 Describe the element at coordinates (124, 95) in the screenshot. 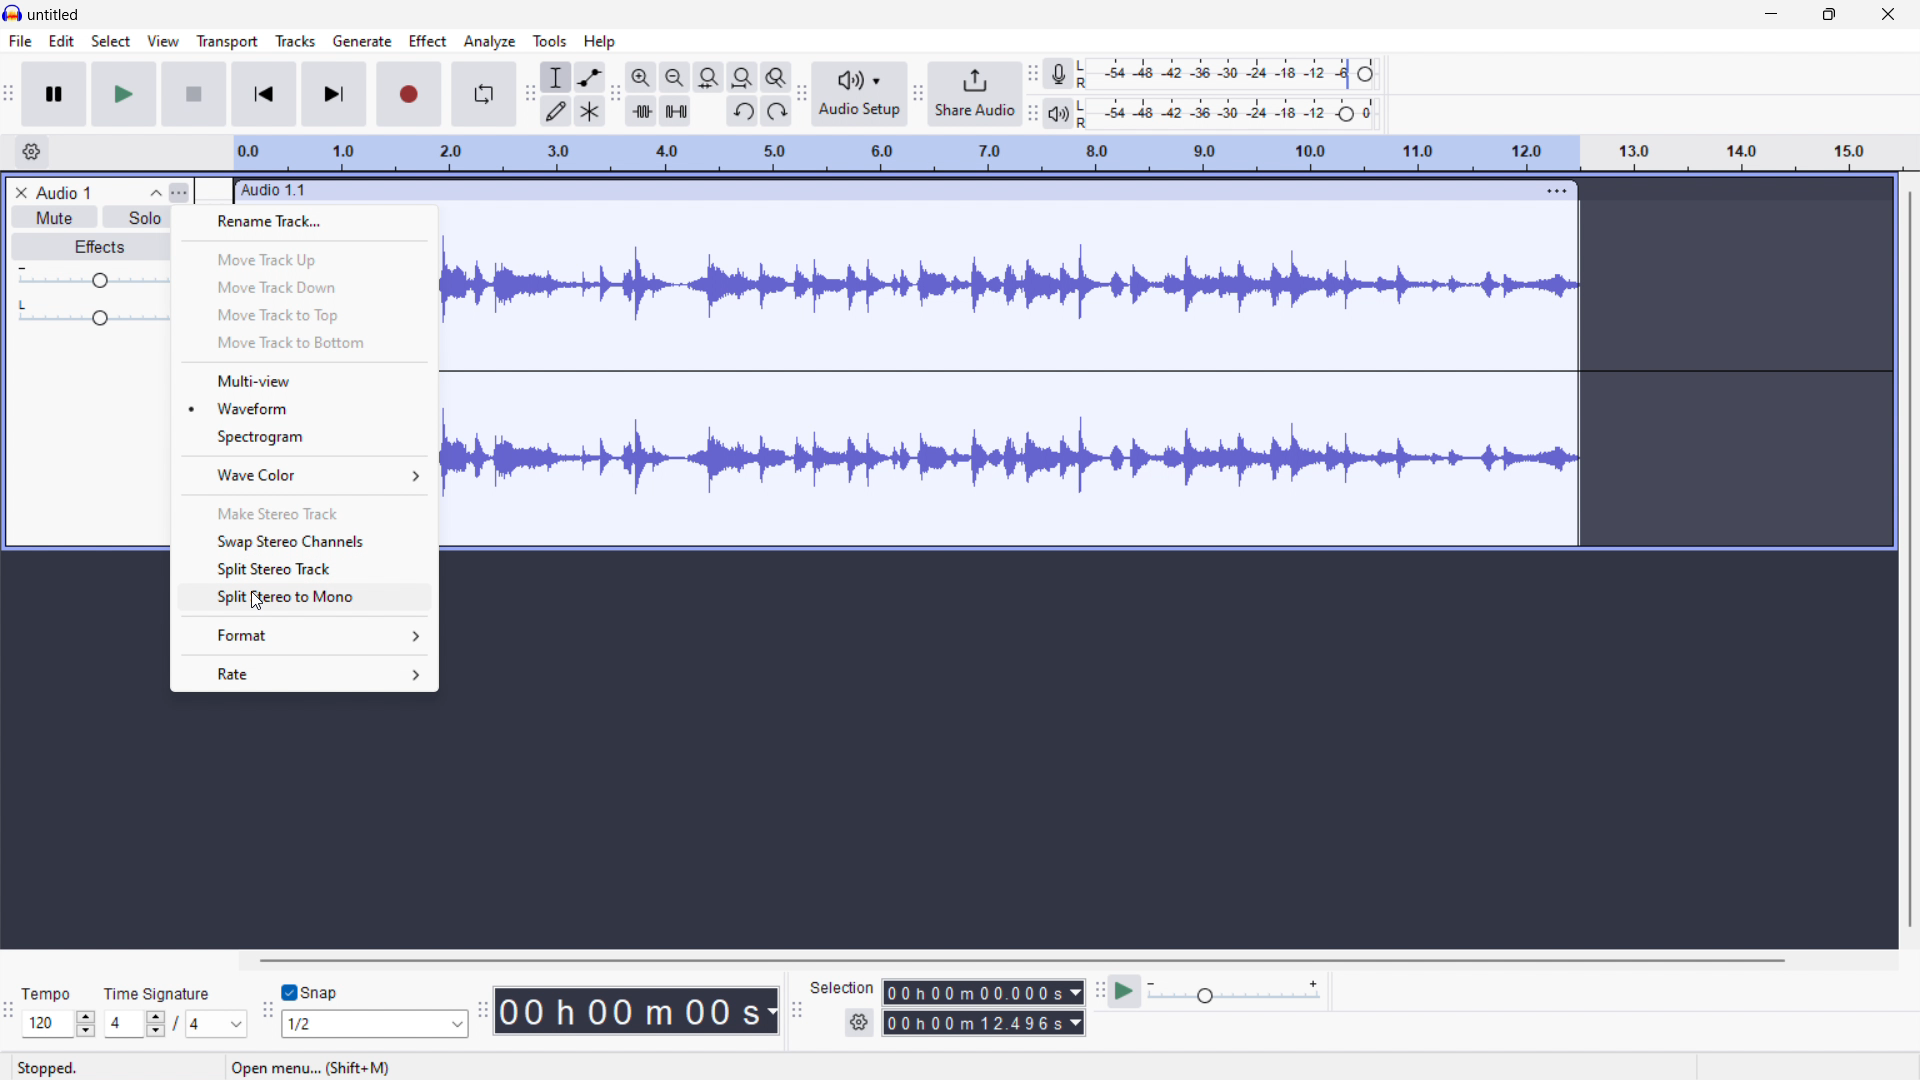

I see `play` at that location.